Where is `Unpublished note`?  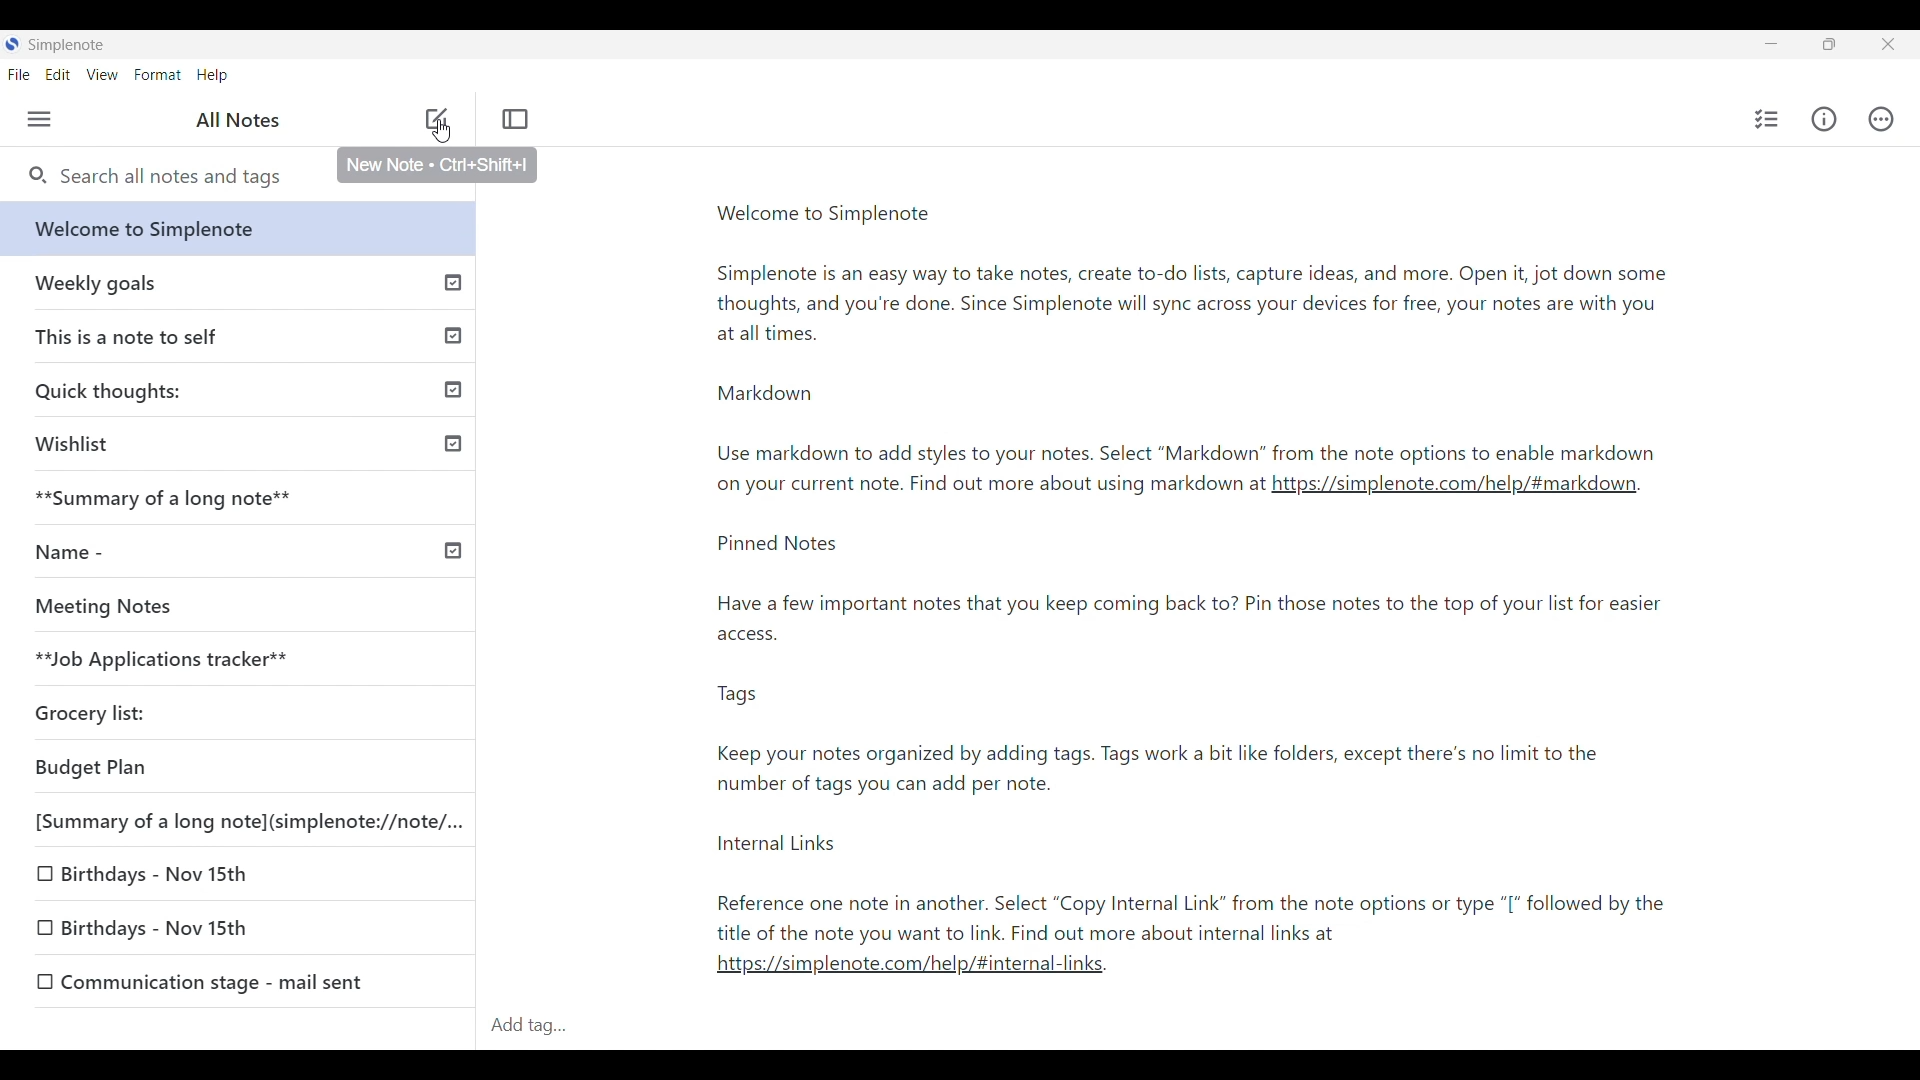 Unpublished note is located at coordinates (248, 495).